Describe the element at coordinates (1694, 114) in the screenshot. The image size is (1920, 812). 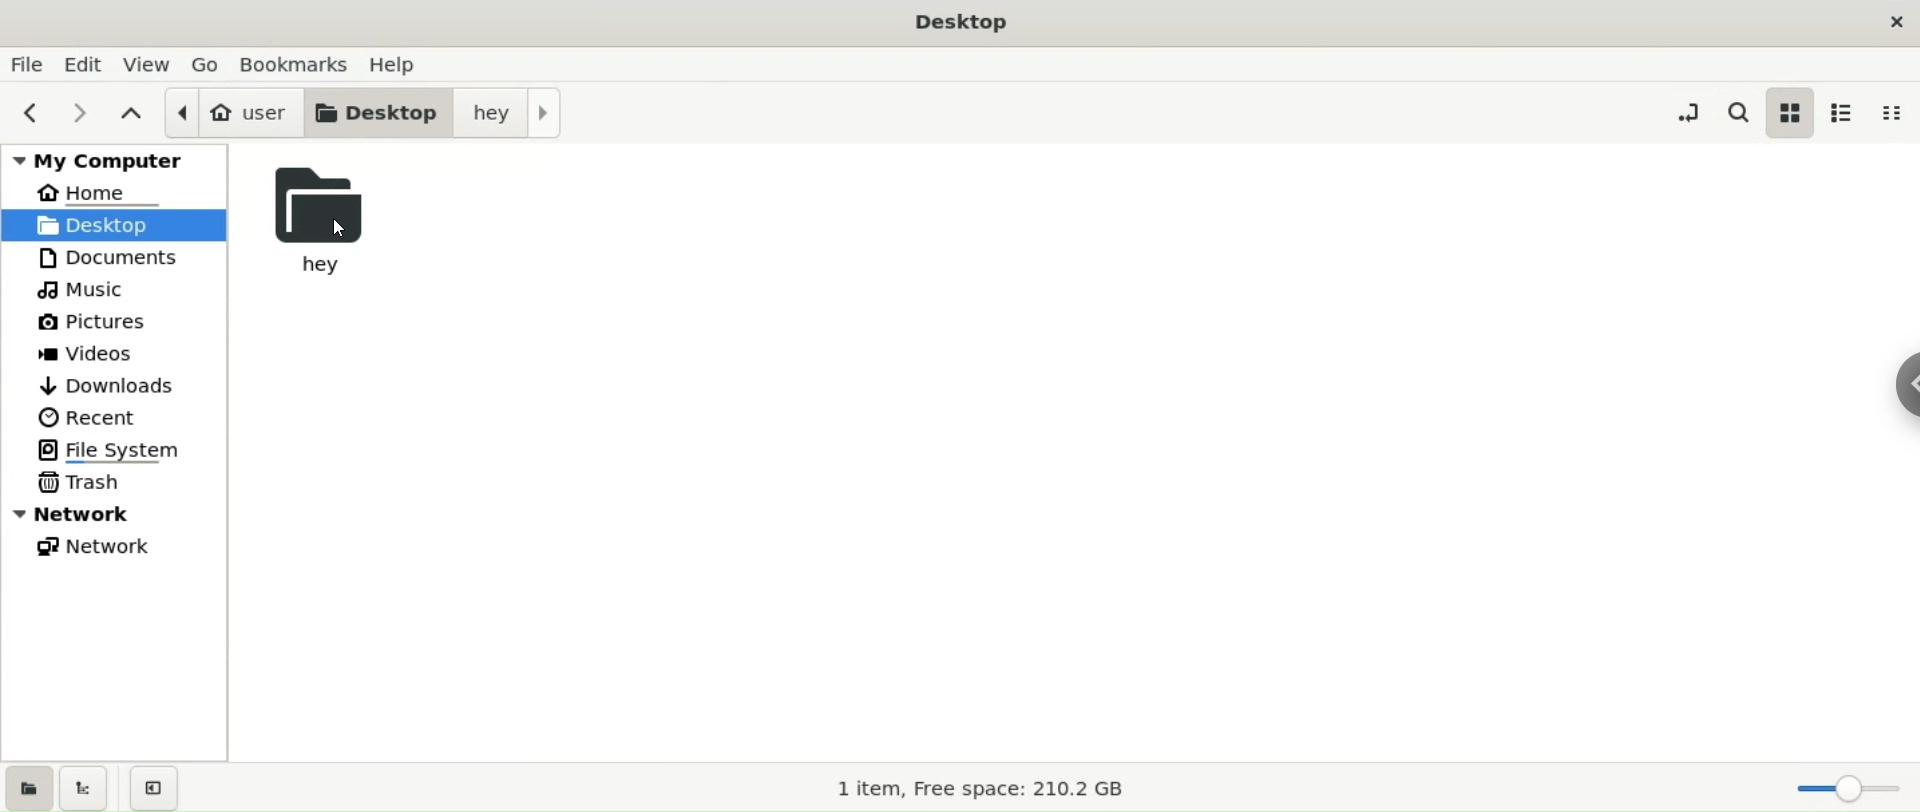
I see `toggle location entry` at that location.